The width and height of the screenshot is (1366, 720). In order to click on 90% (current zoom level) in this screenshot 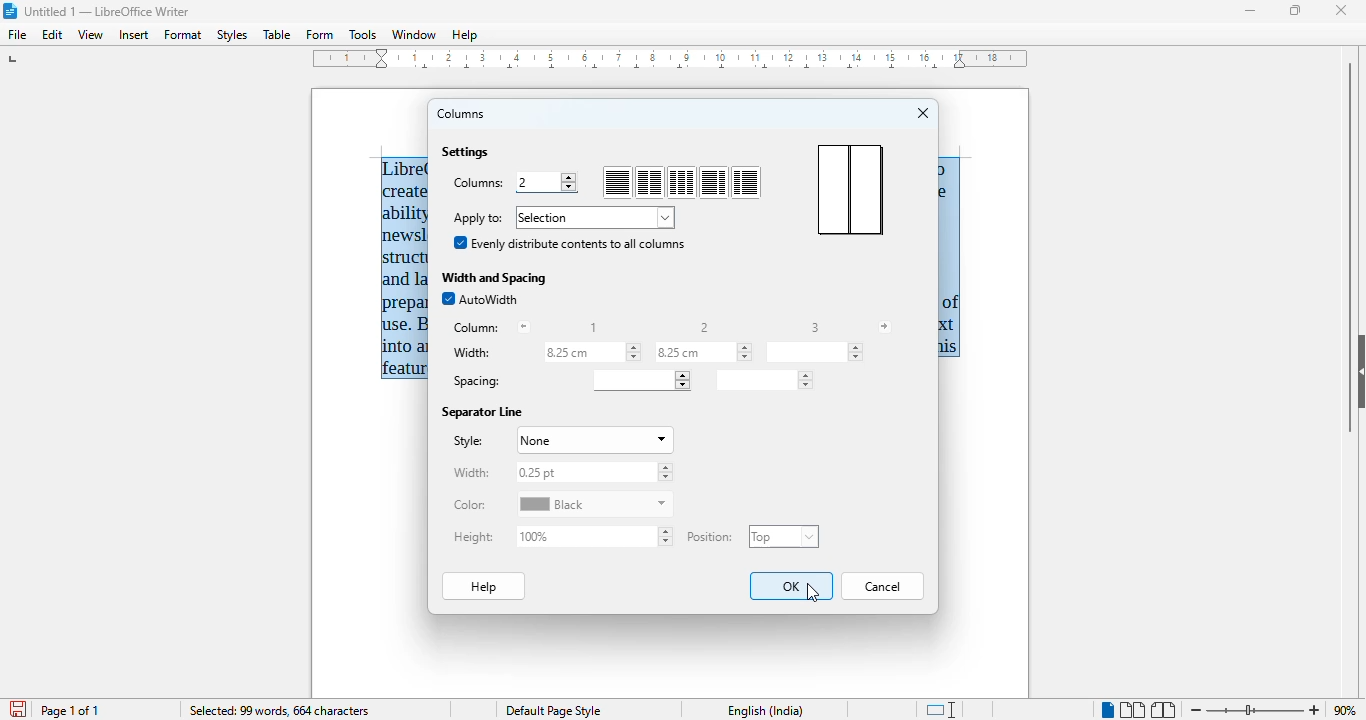, I will do `click(1349, 708)`.